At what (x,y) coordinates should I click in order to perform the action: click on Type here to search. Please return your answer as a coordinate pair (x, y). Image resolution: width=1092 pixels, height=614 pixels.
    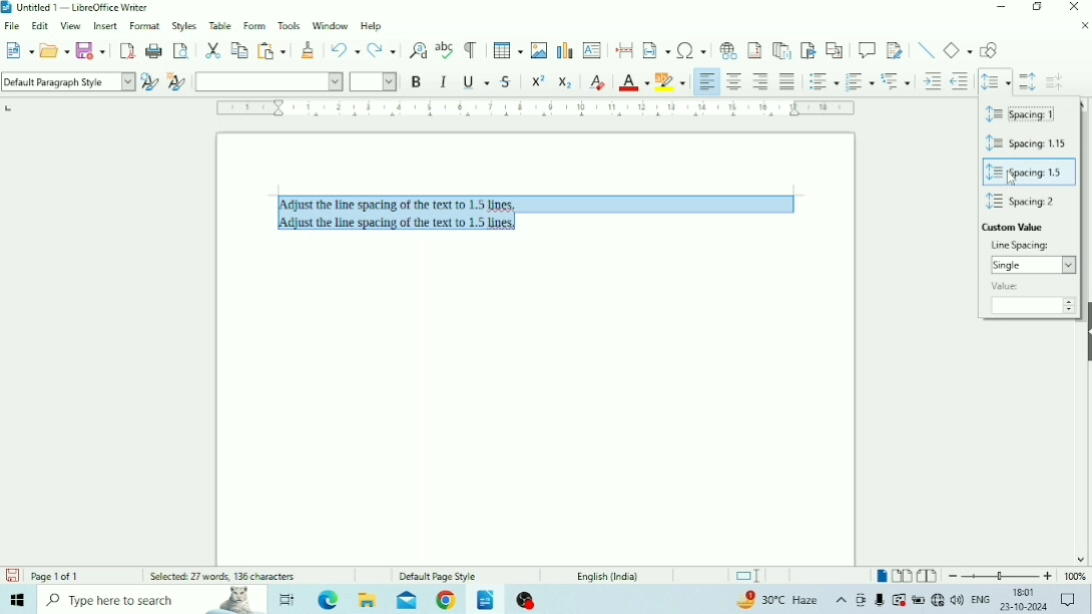
    Looking at the image, I should click on (152, 600).